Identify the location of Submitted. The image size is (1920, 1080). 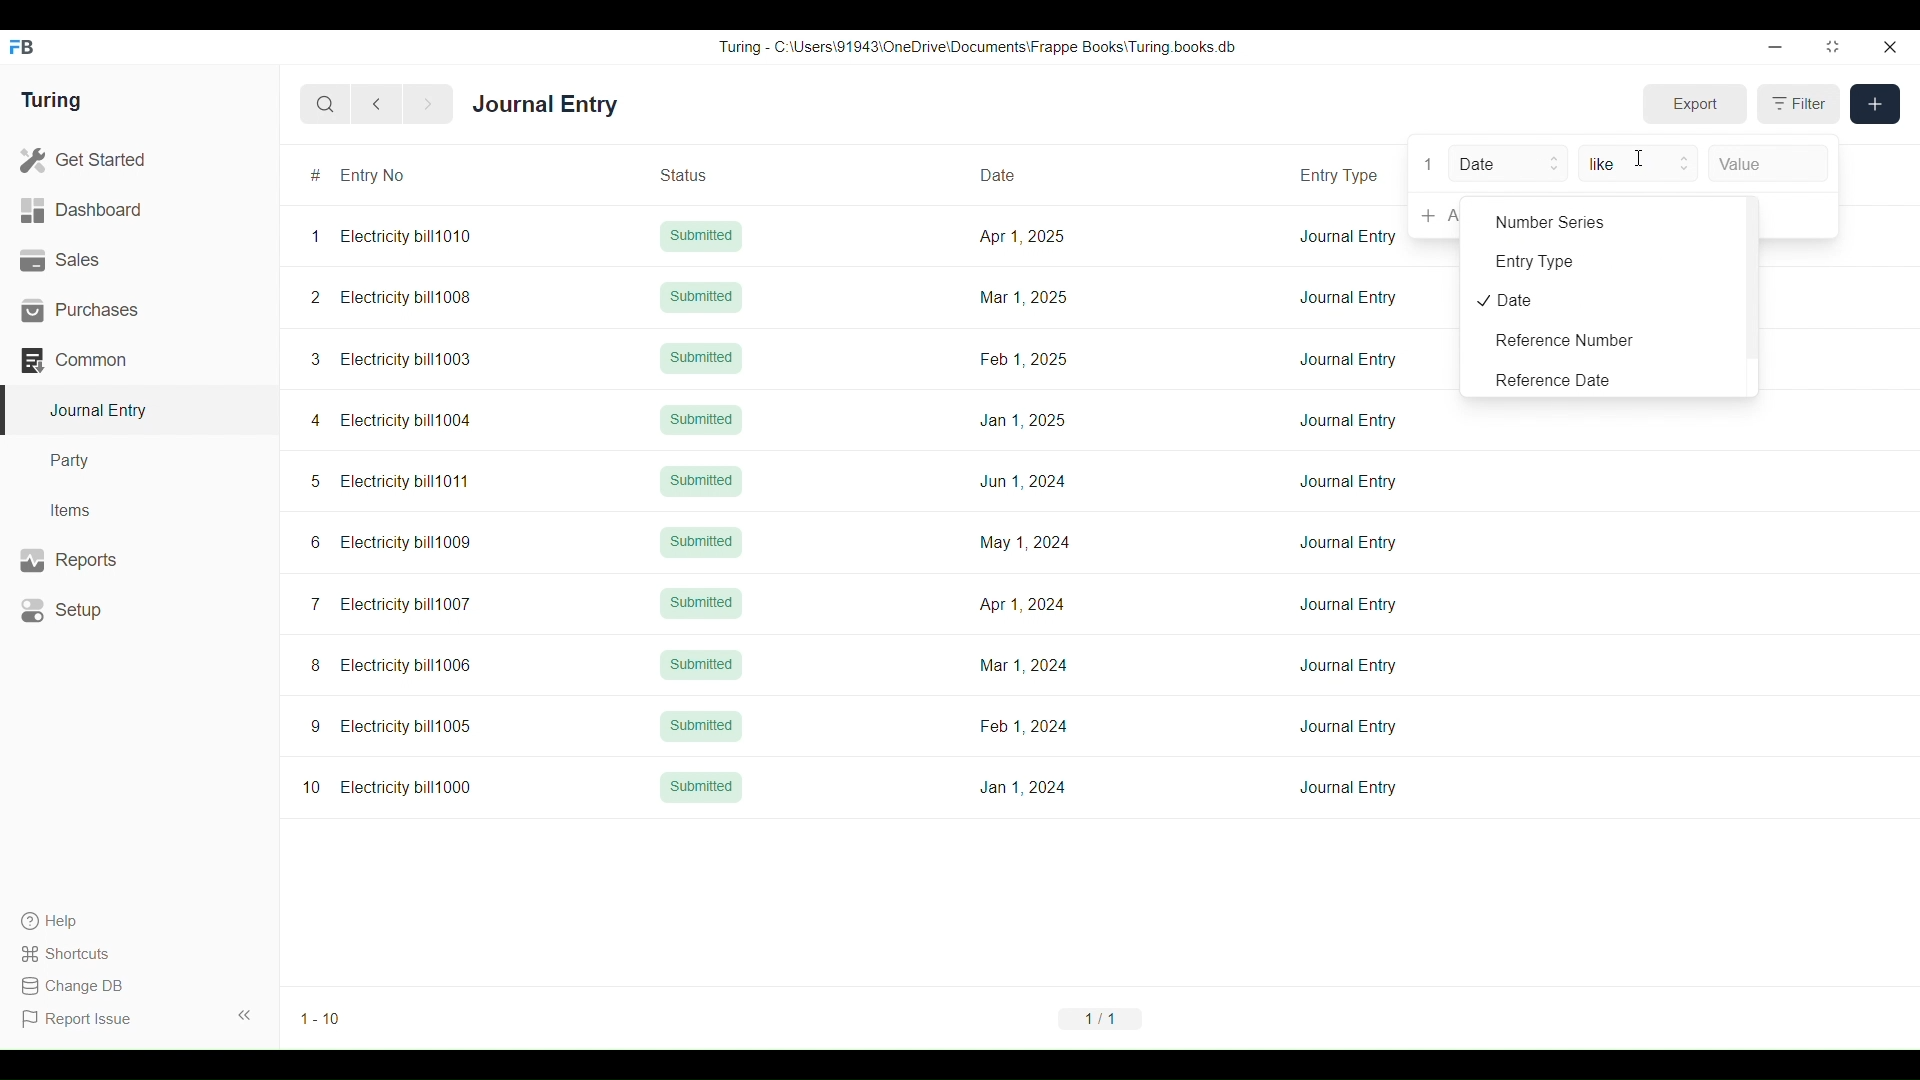
(702, 786).